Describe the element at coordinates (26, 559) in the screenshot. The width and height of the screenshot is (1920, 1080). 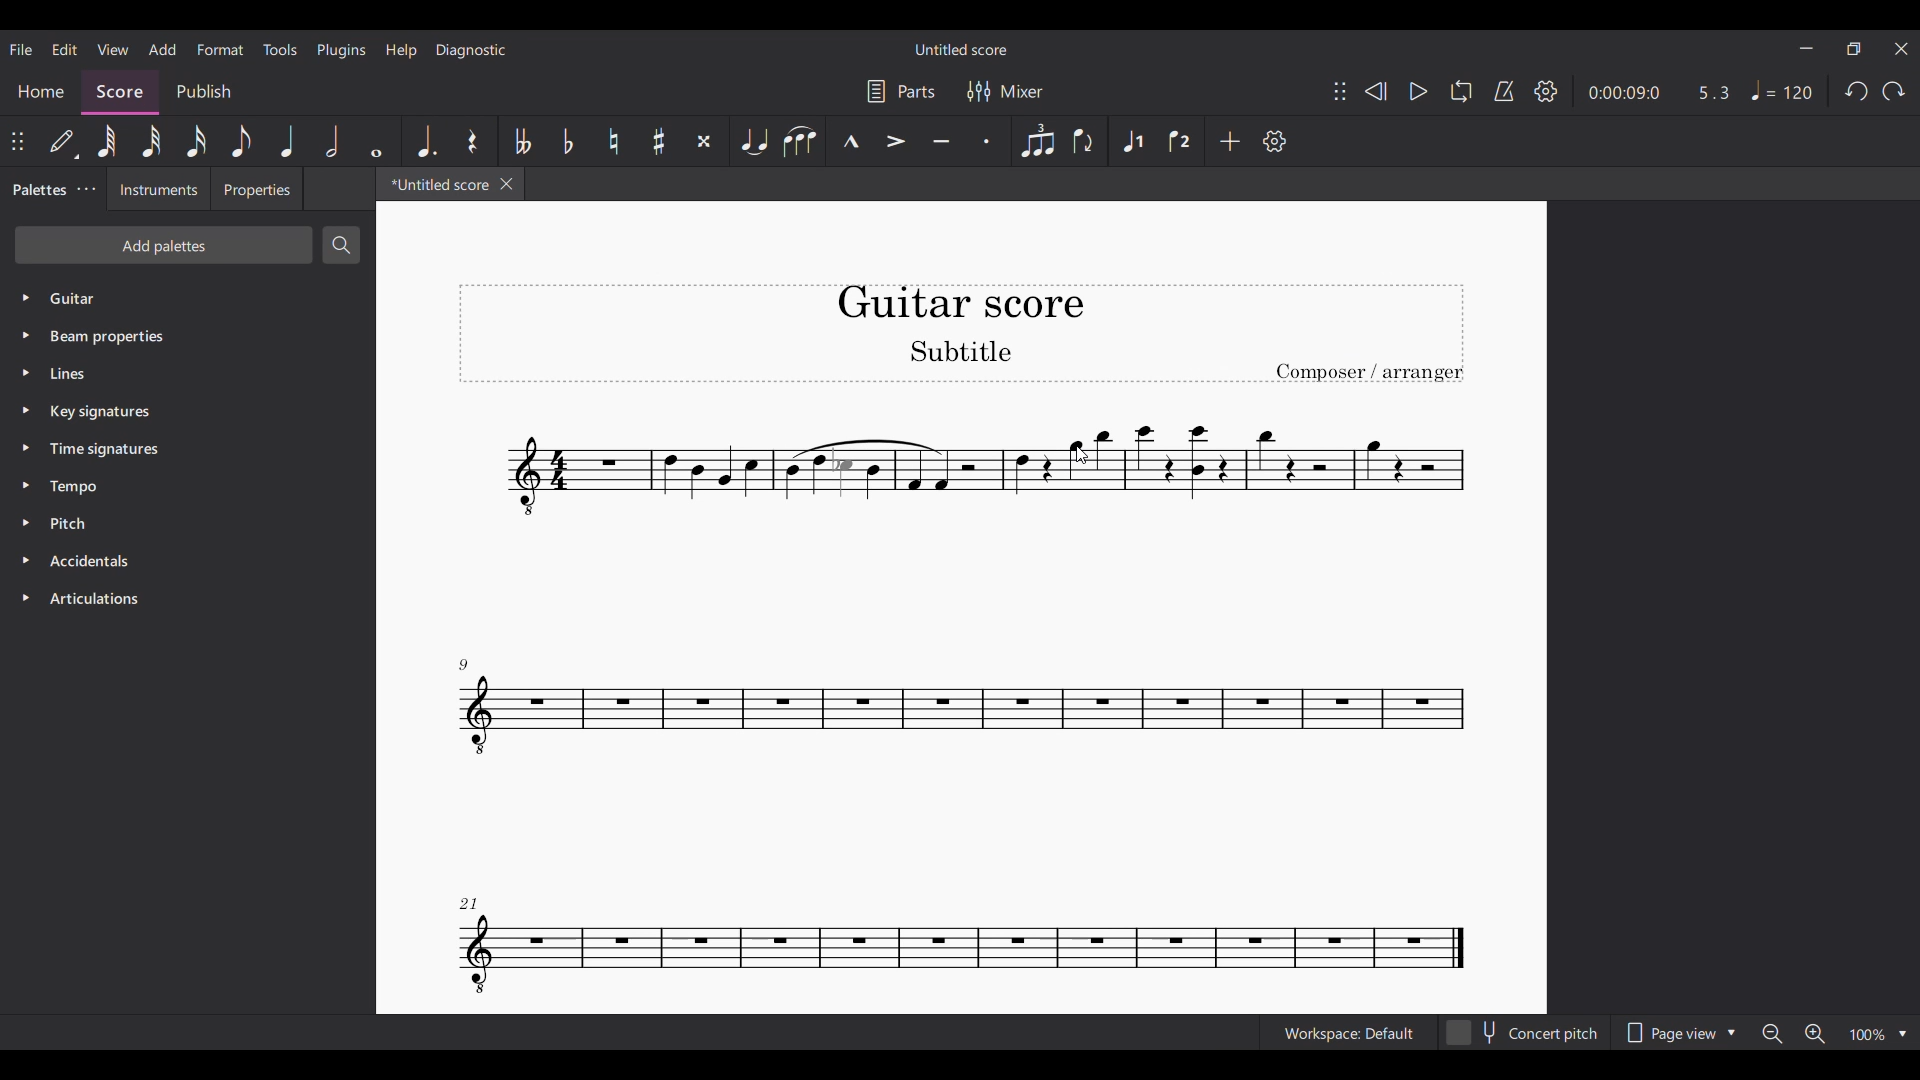
I see `Click to expand accidentals palette` at that location.